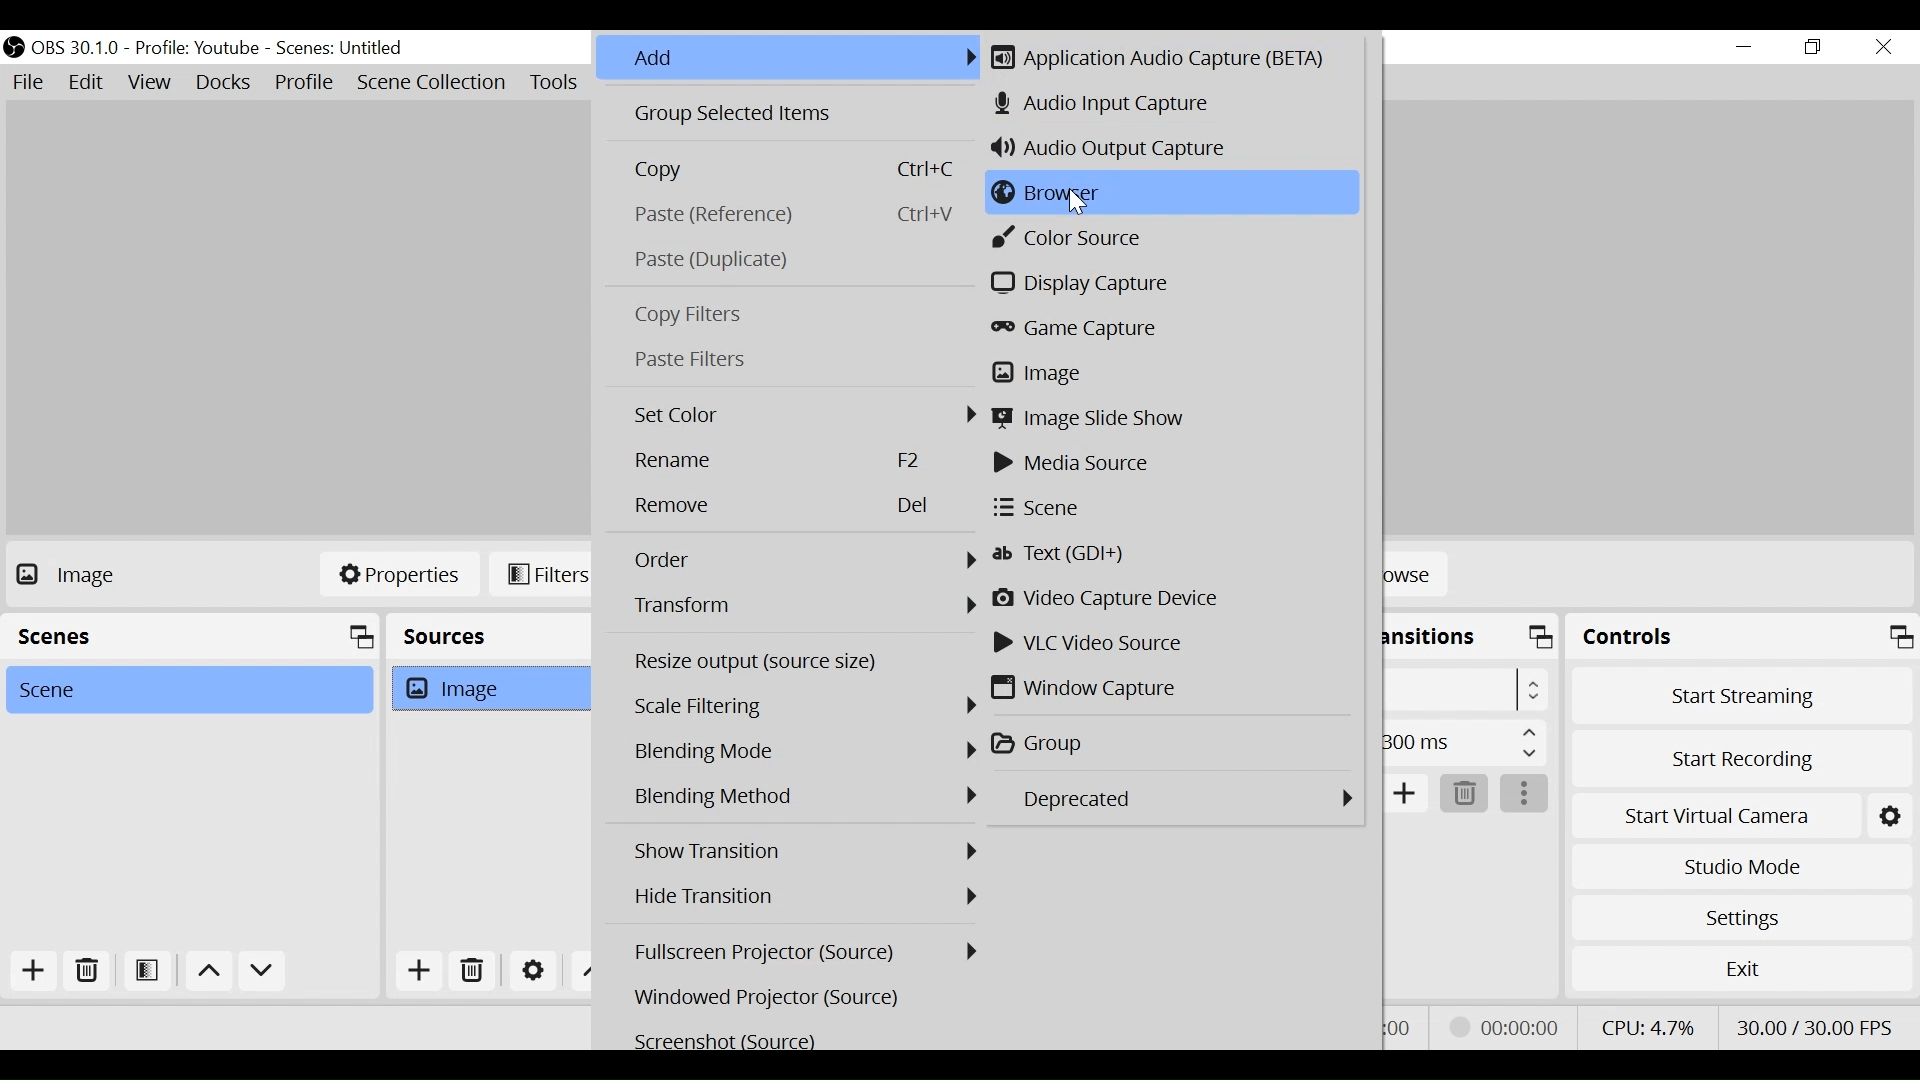  I want to click on Studio Mode, so click(1742, 867).